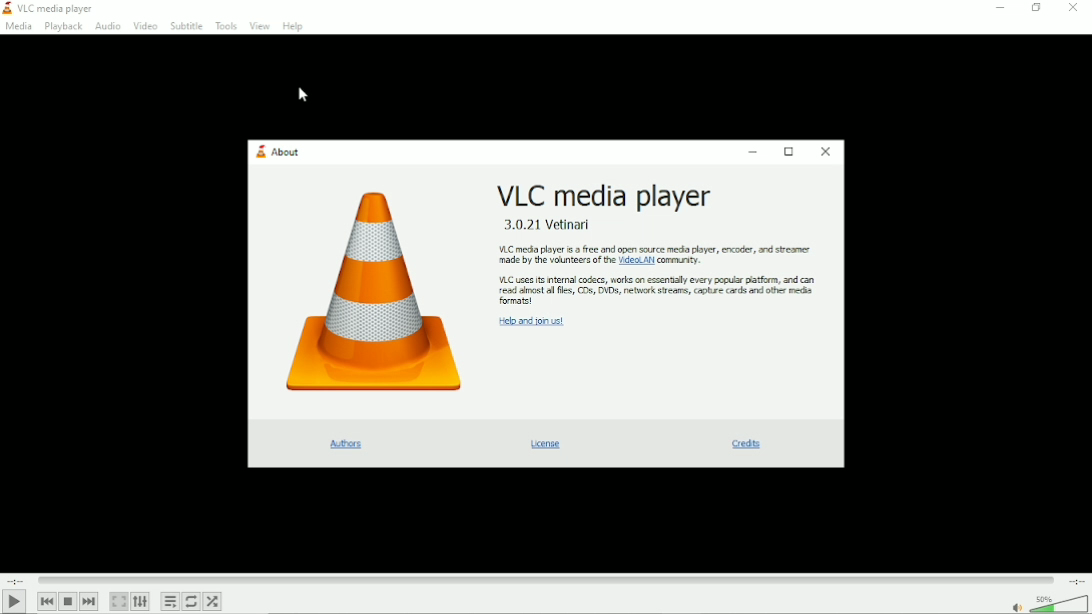 This screenshot has width=1092, height=614. I want to click on Toggle between loop all, loop one and no loop, so click(191, 601).